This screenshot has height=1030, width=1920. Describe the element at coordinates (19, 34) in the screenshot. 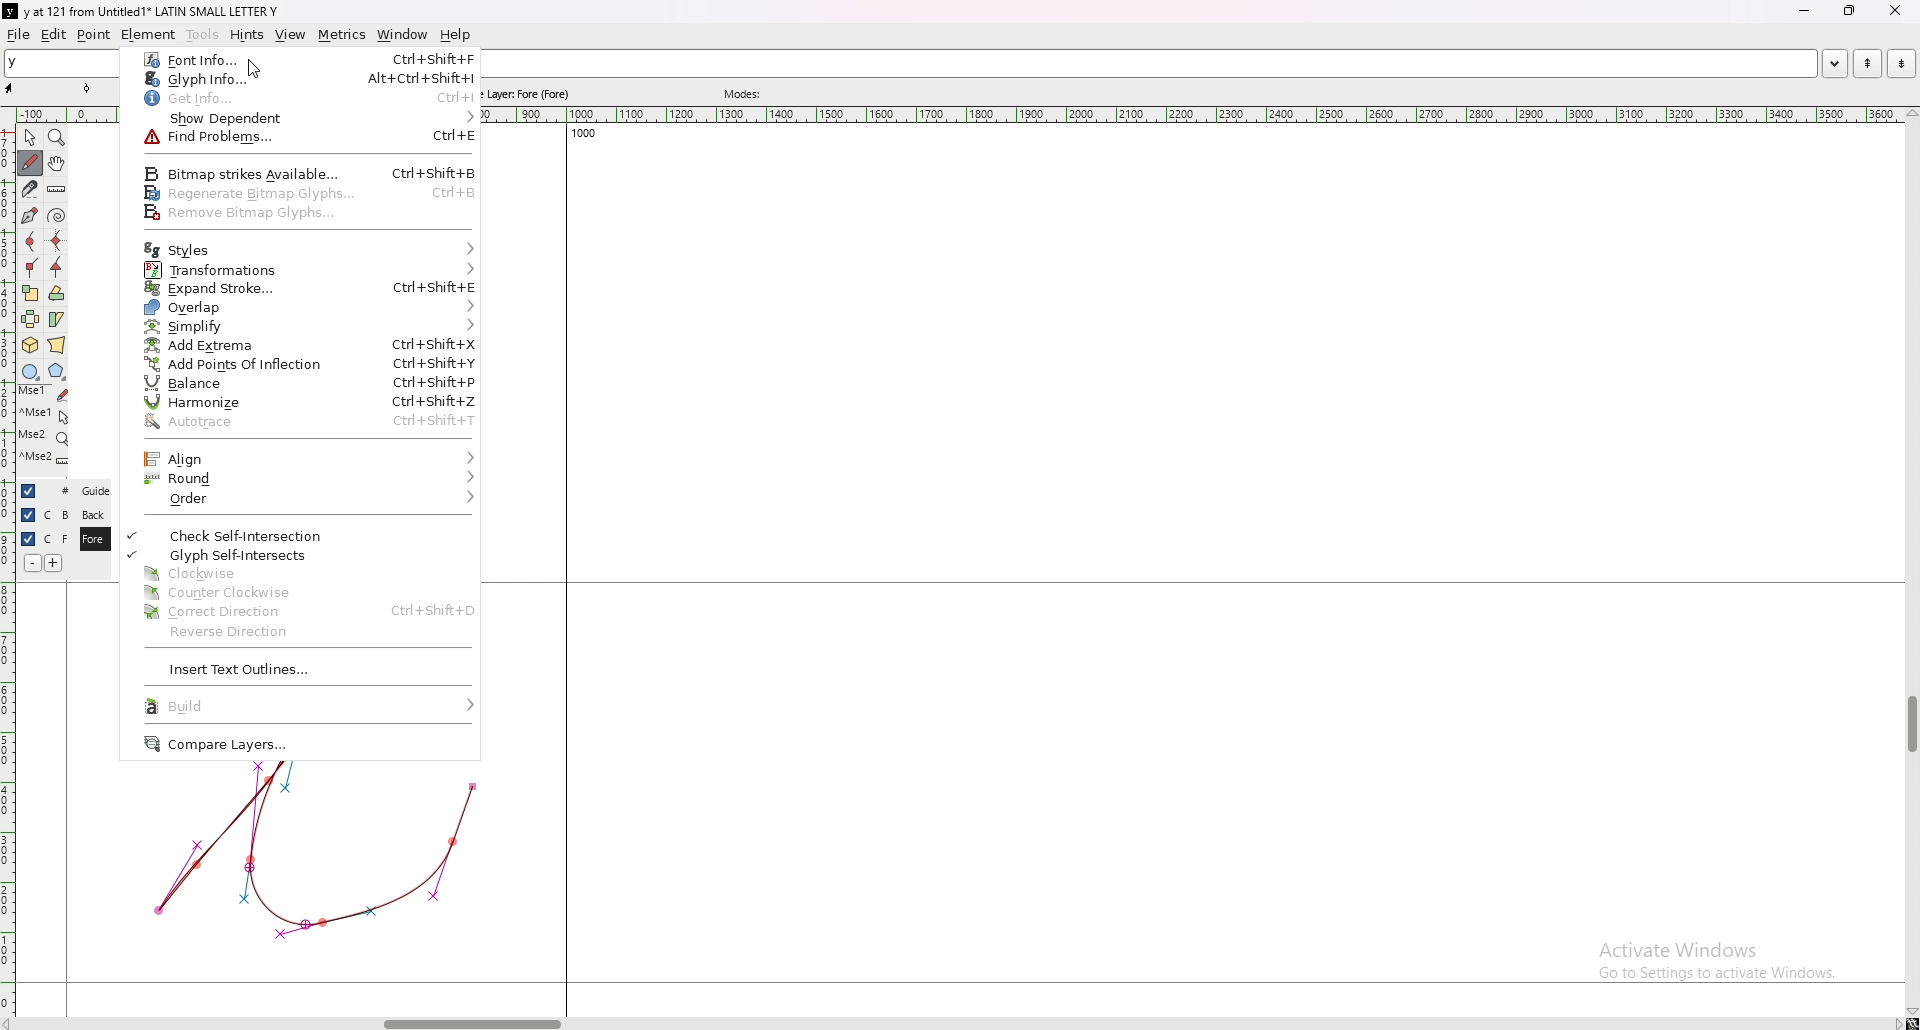

I see `file` at that location.